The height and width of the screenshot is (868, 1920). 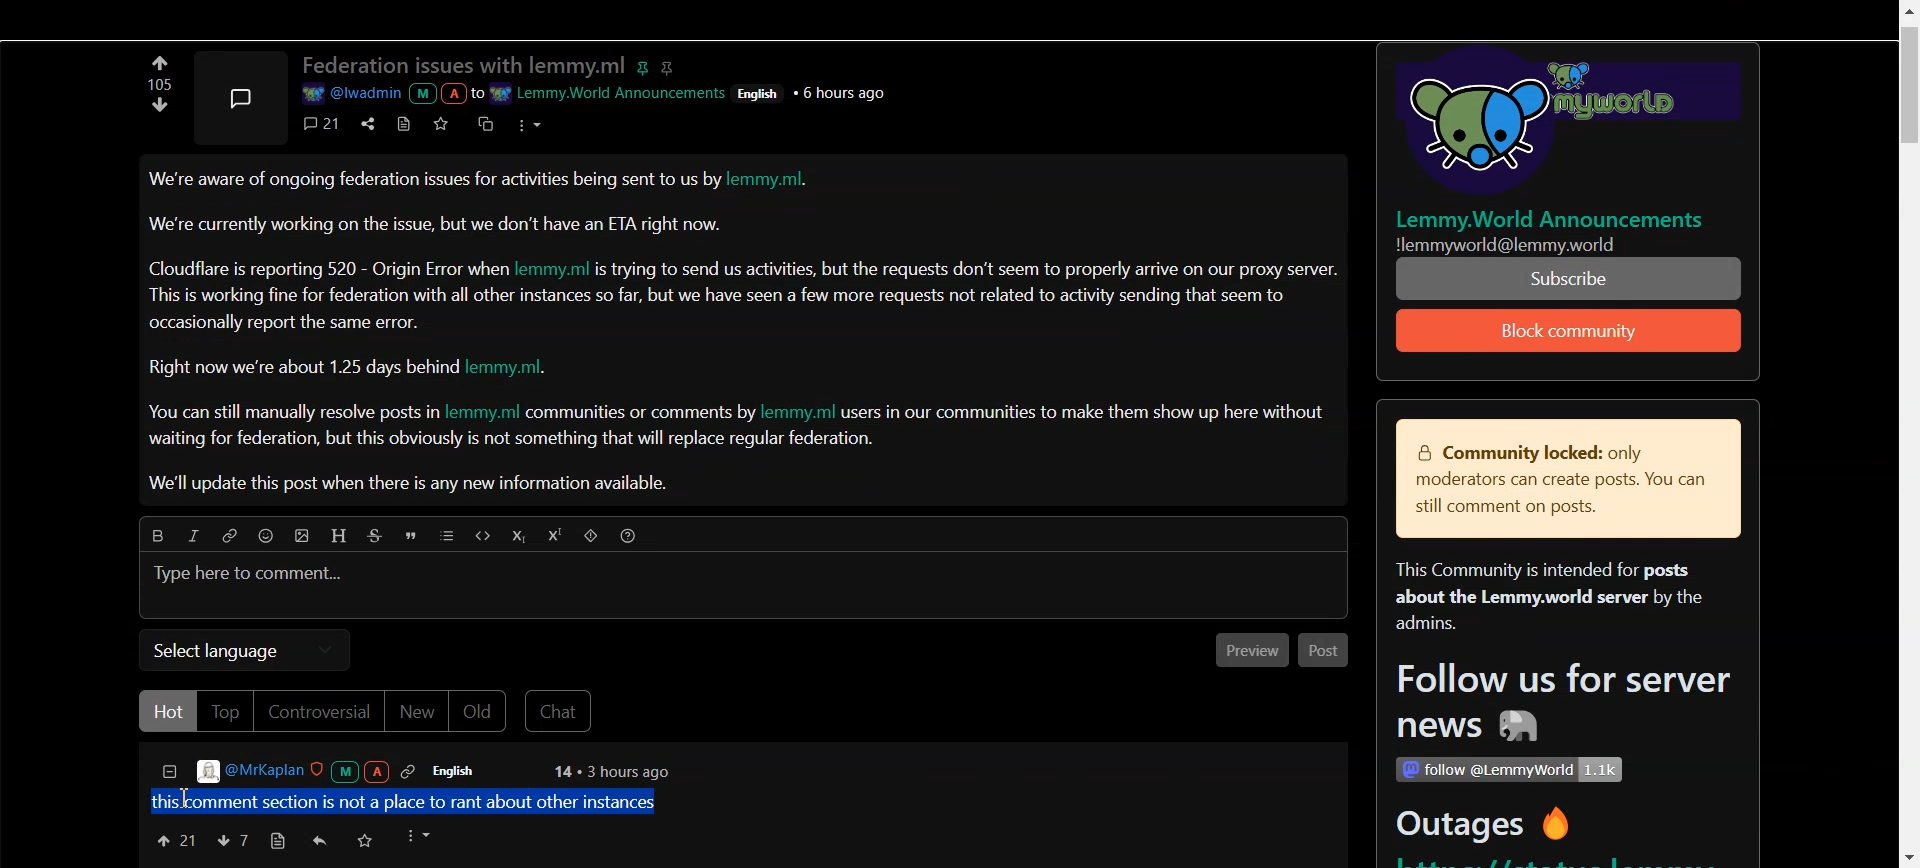 What do you see at coordinates (224, 711) in the screenshot?
I see `Top` at bounding box center [224, 711].